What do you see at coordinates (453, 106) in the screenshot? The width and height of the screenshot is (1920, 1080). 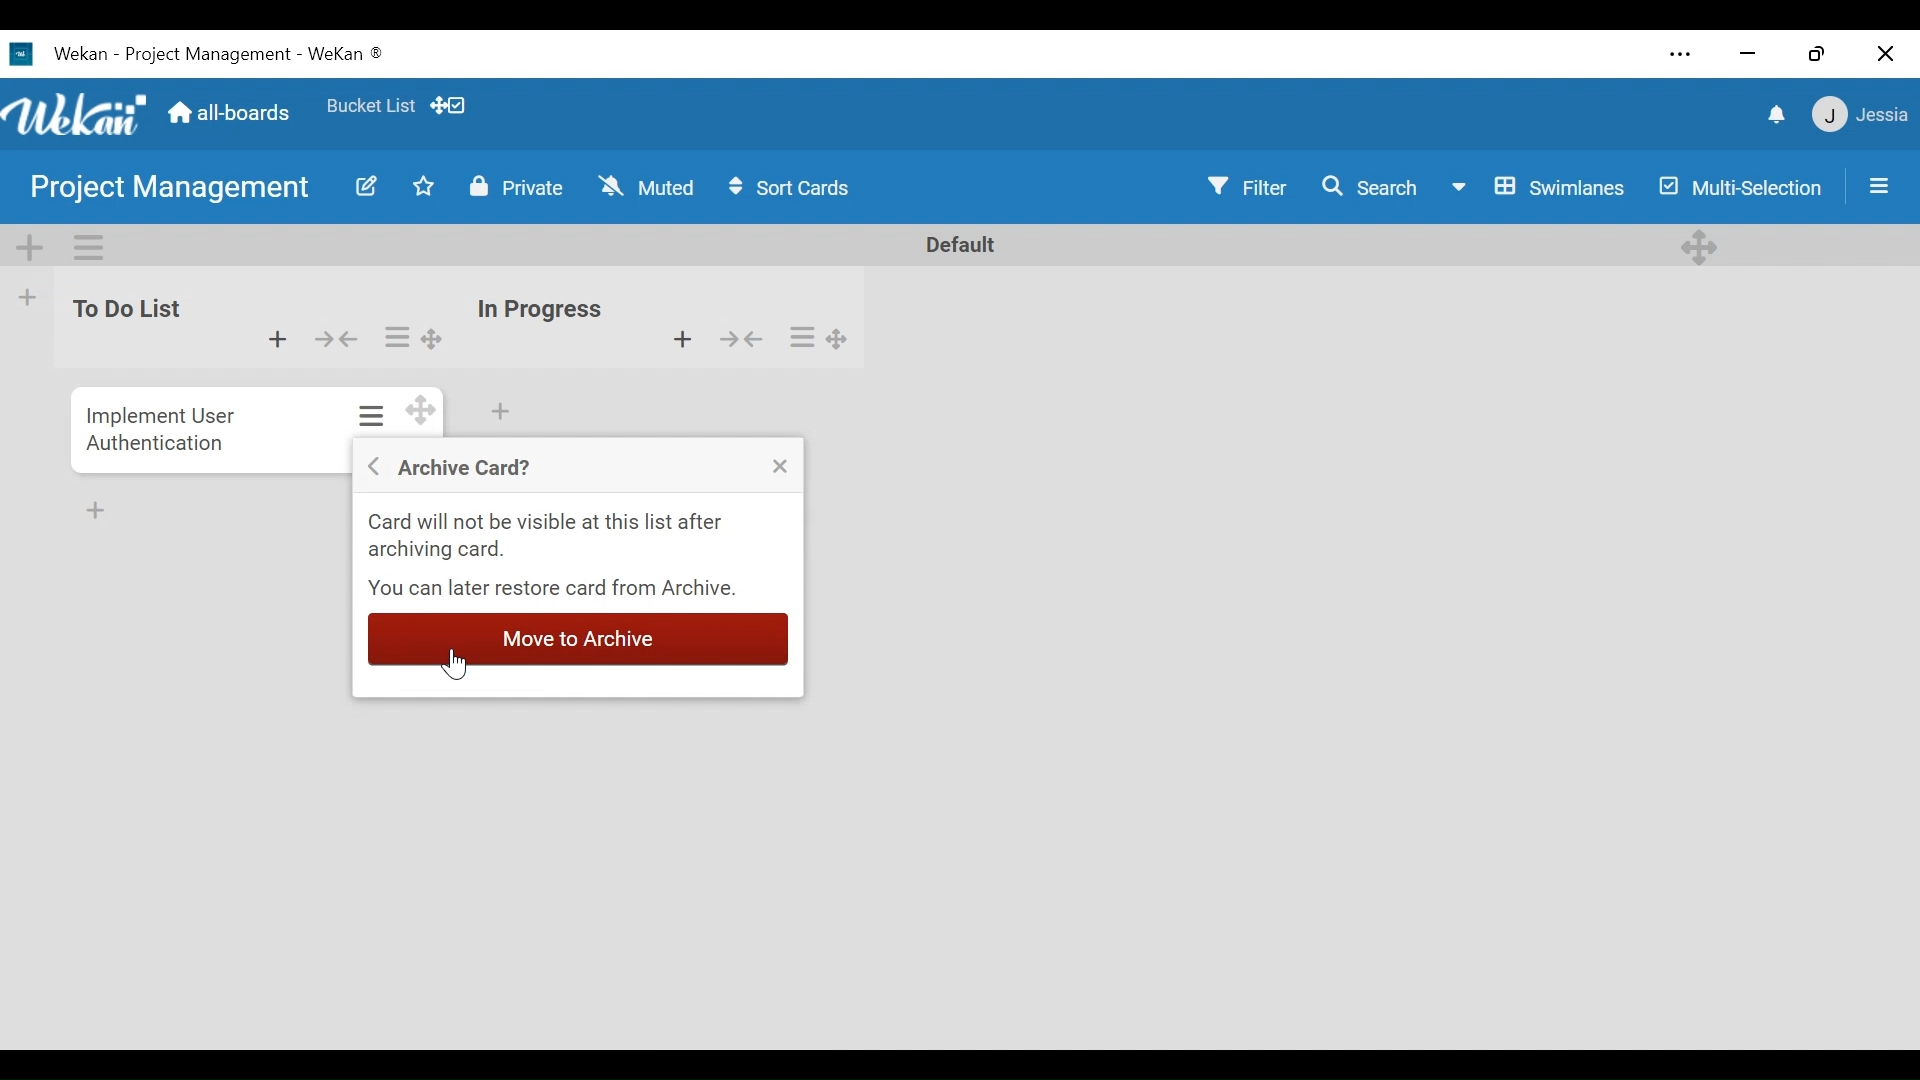 I see `Show Desktop drag handles` at bounding box center [453, 106].